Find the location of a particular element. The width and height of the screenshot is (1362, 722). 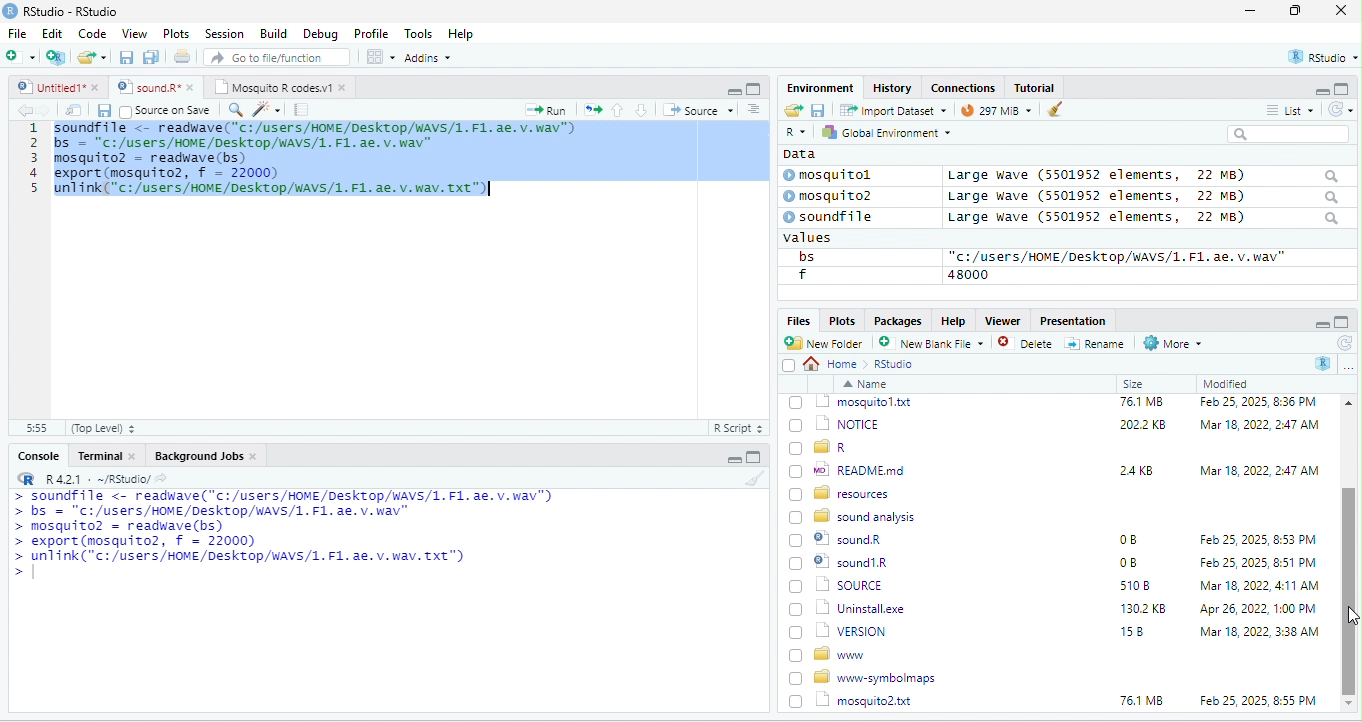

open is located at coordinates (184, 59).